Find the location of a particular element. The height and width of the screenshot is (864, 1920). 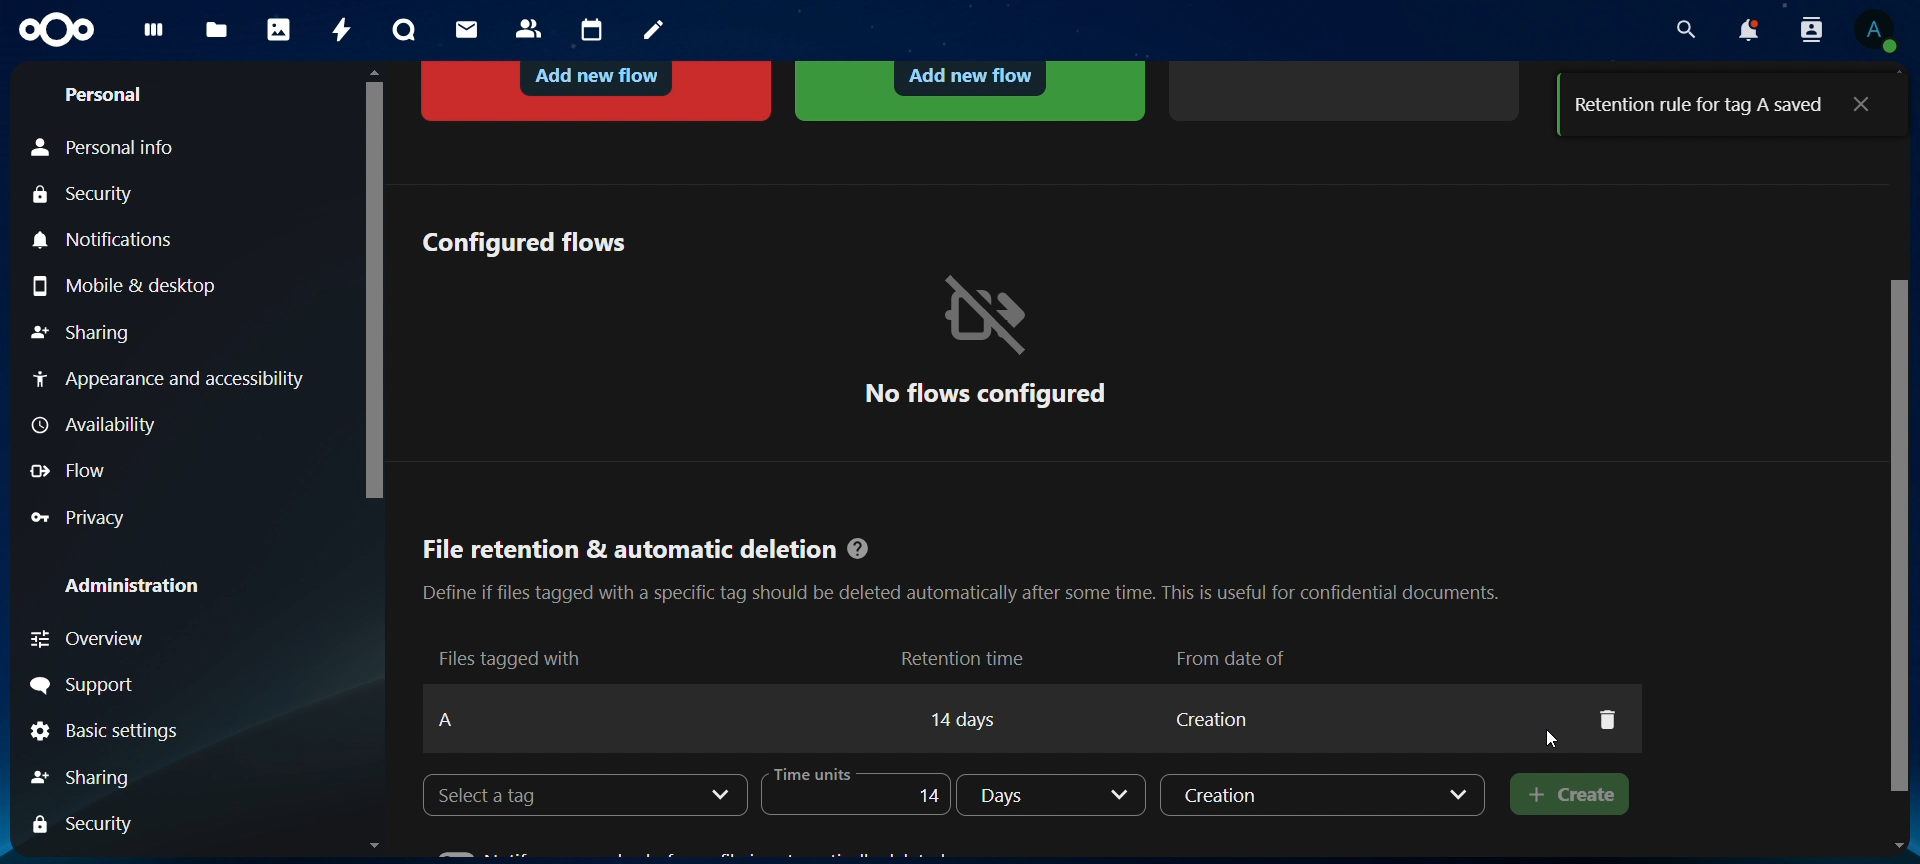

block access to a file is located at coordinates (599, 88).